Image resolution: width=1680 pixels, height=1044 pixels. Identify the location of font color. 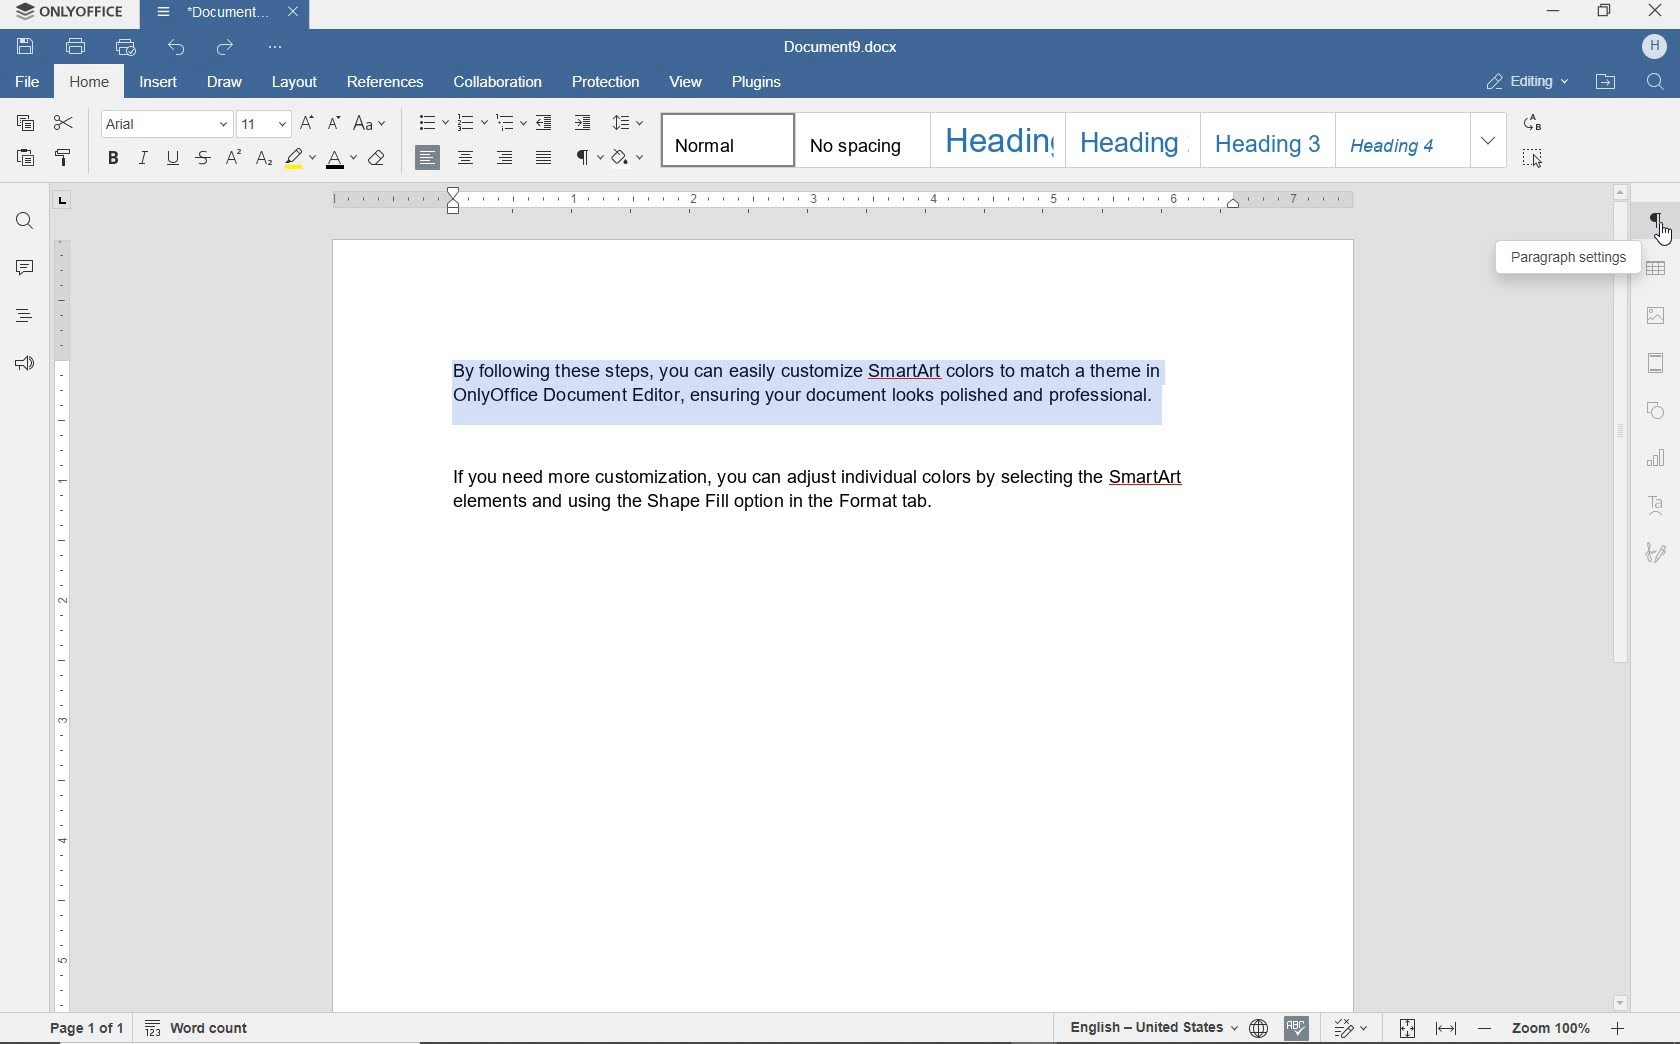
(341, 163).